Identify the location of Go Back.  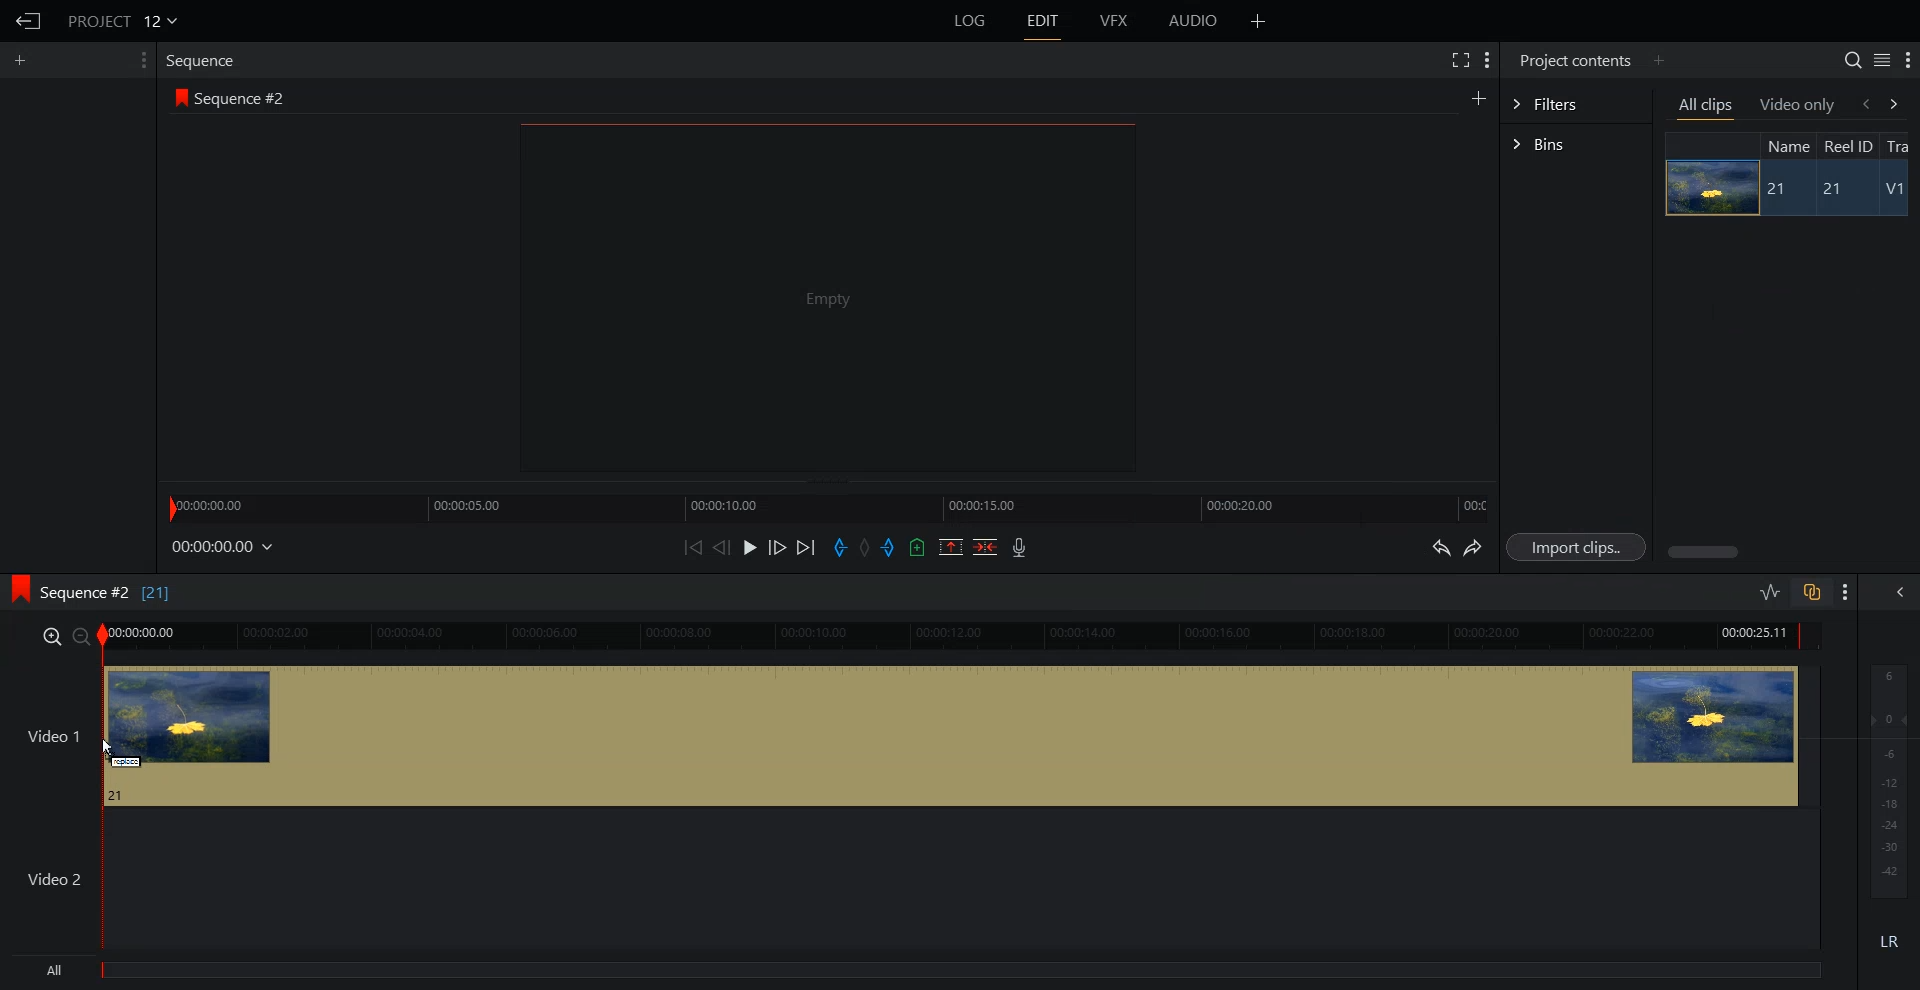
(26, 21).